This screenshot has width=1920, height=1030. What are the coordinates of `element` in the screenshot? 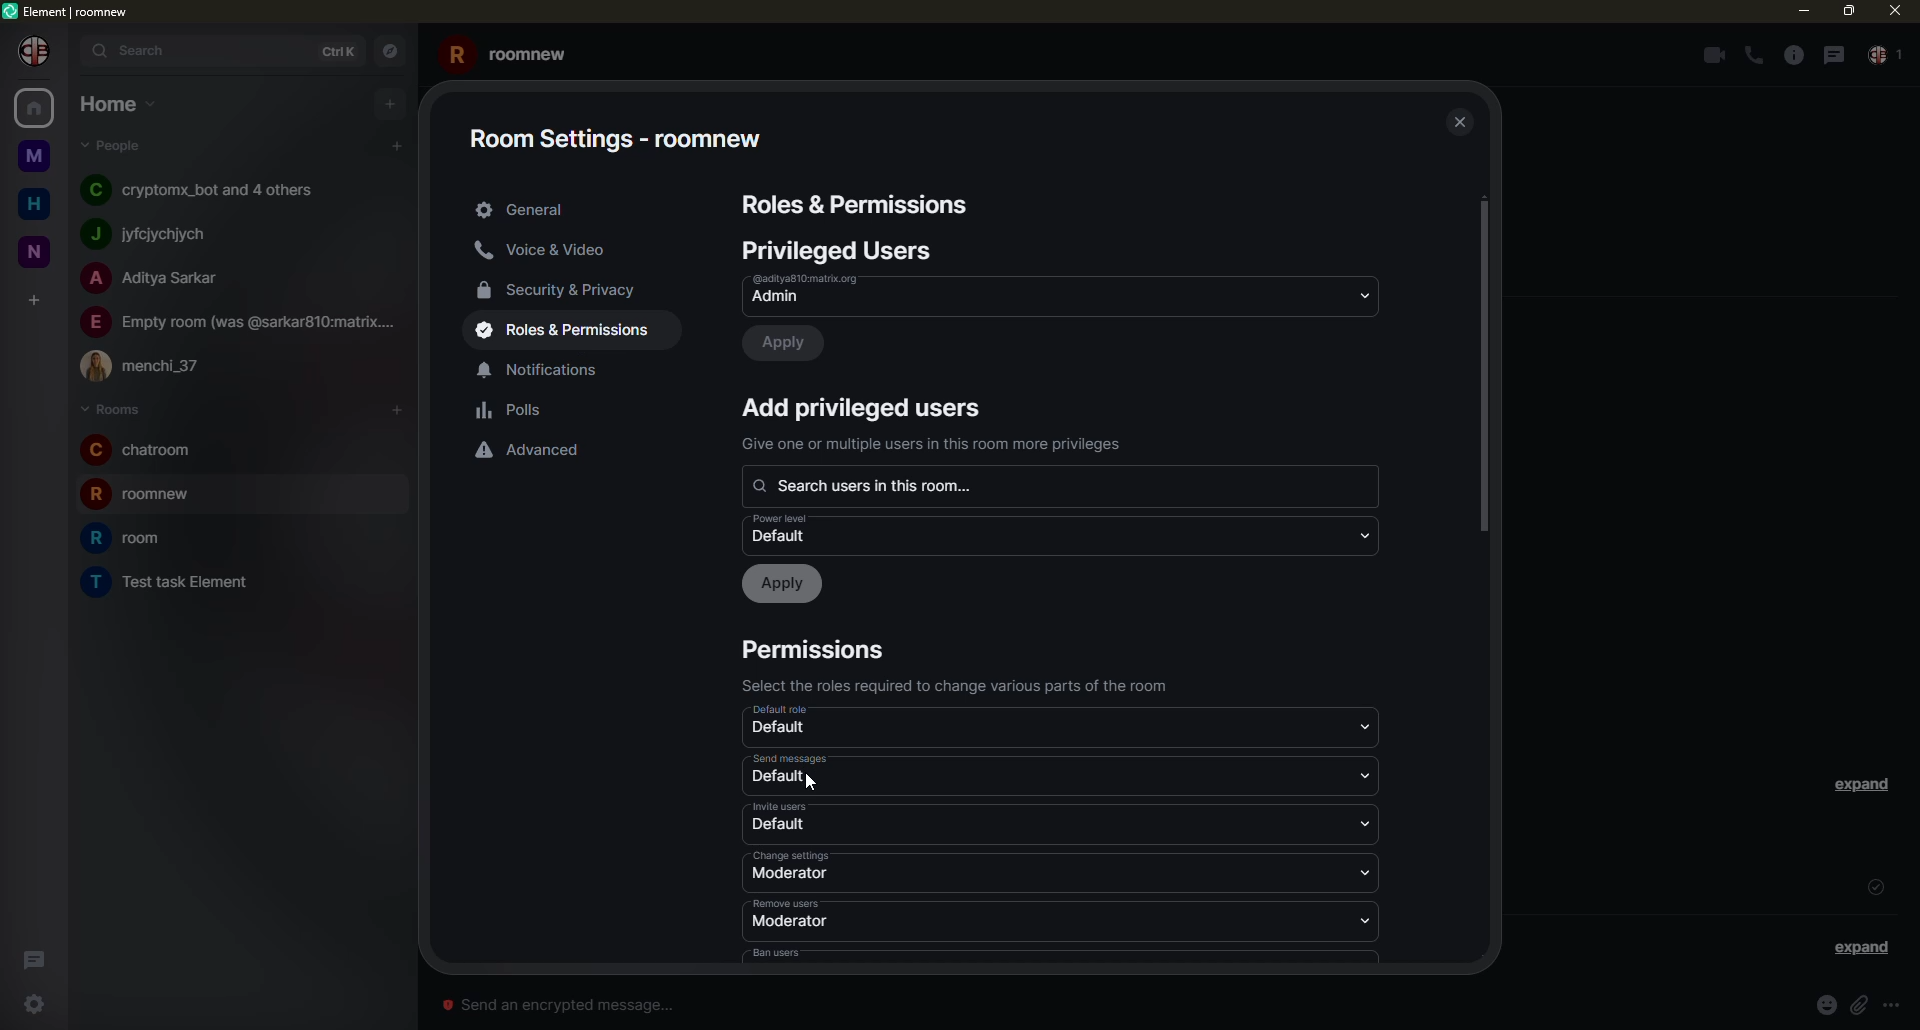 It's located at (68, 9).